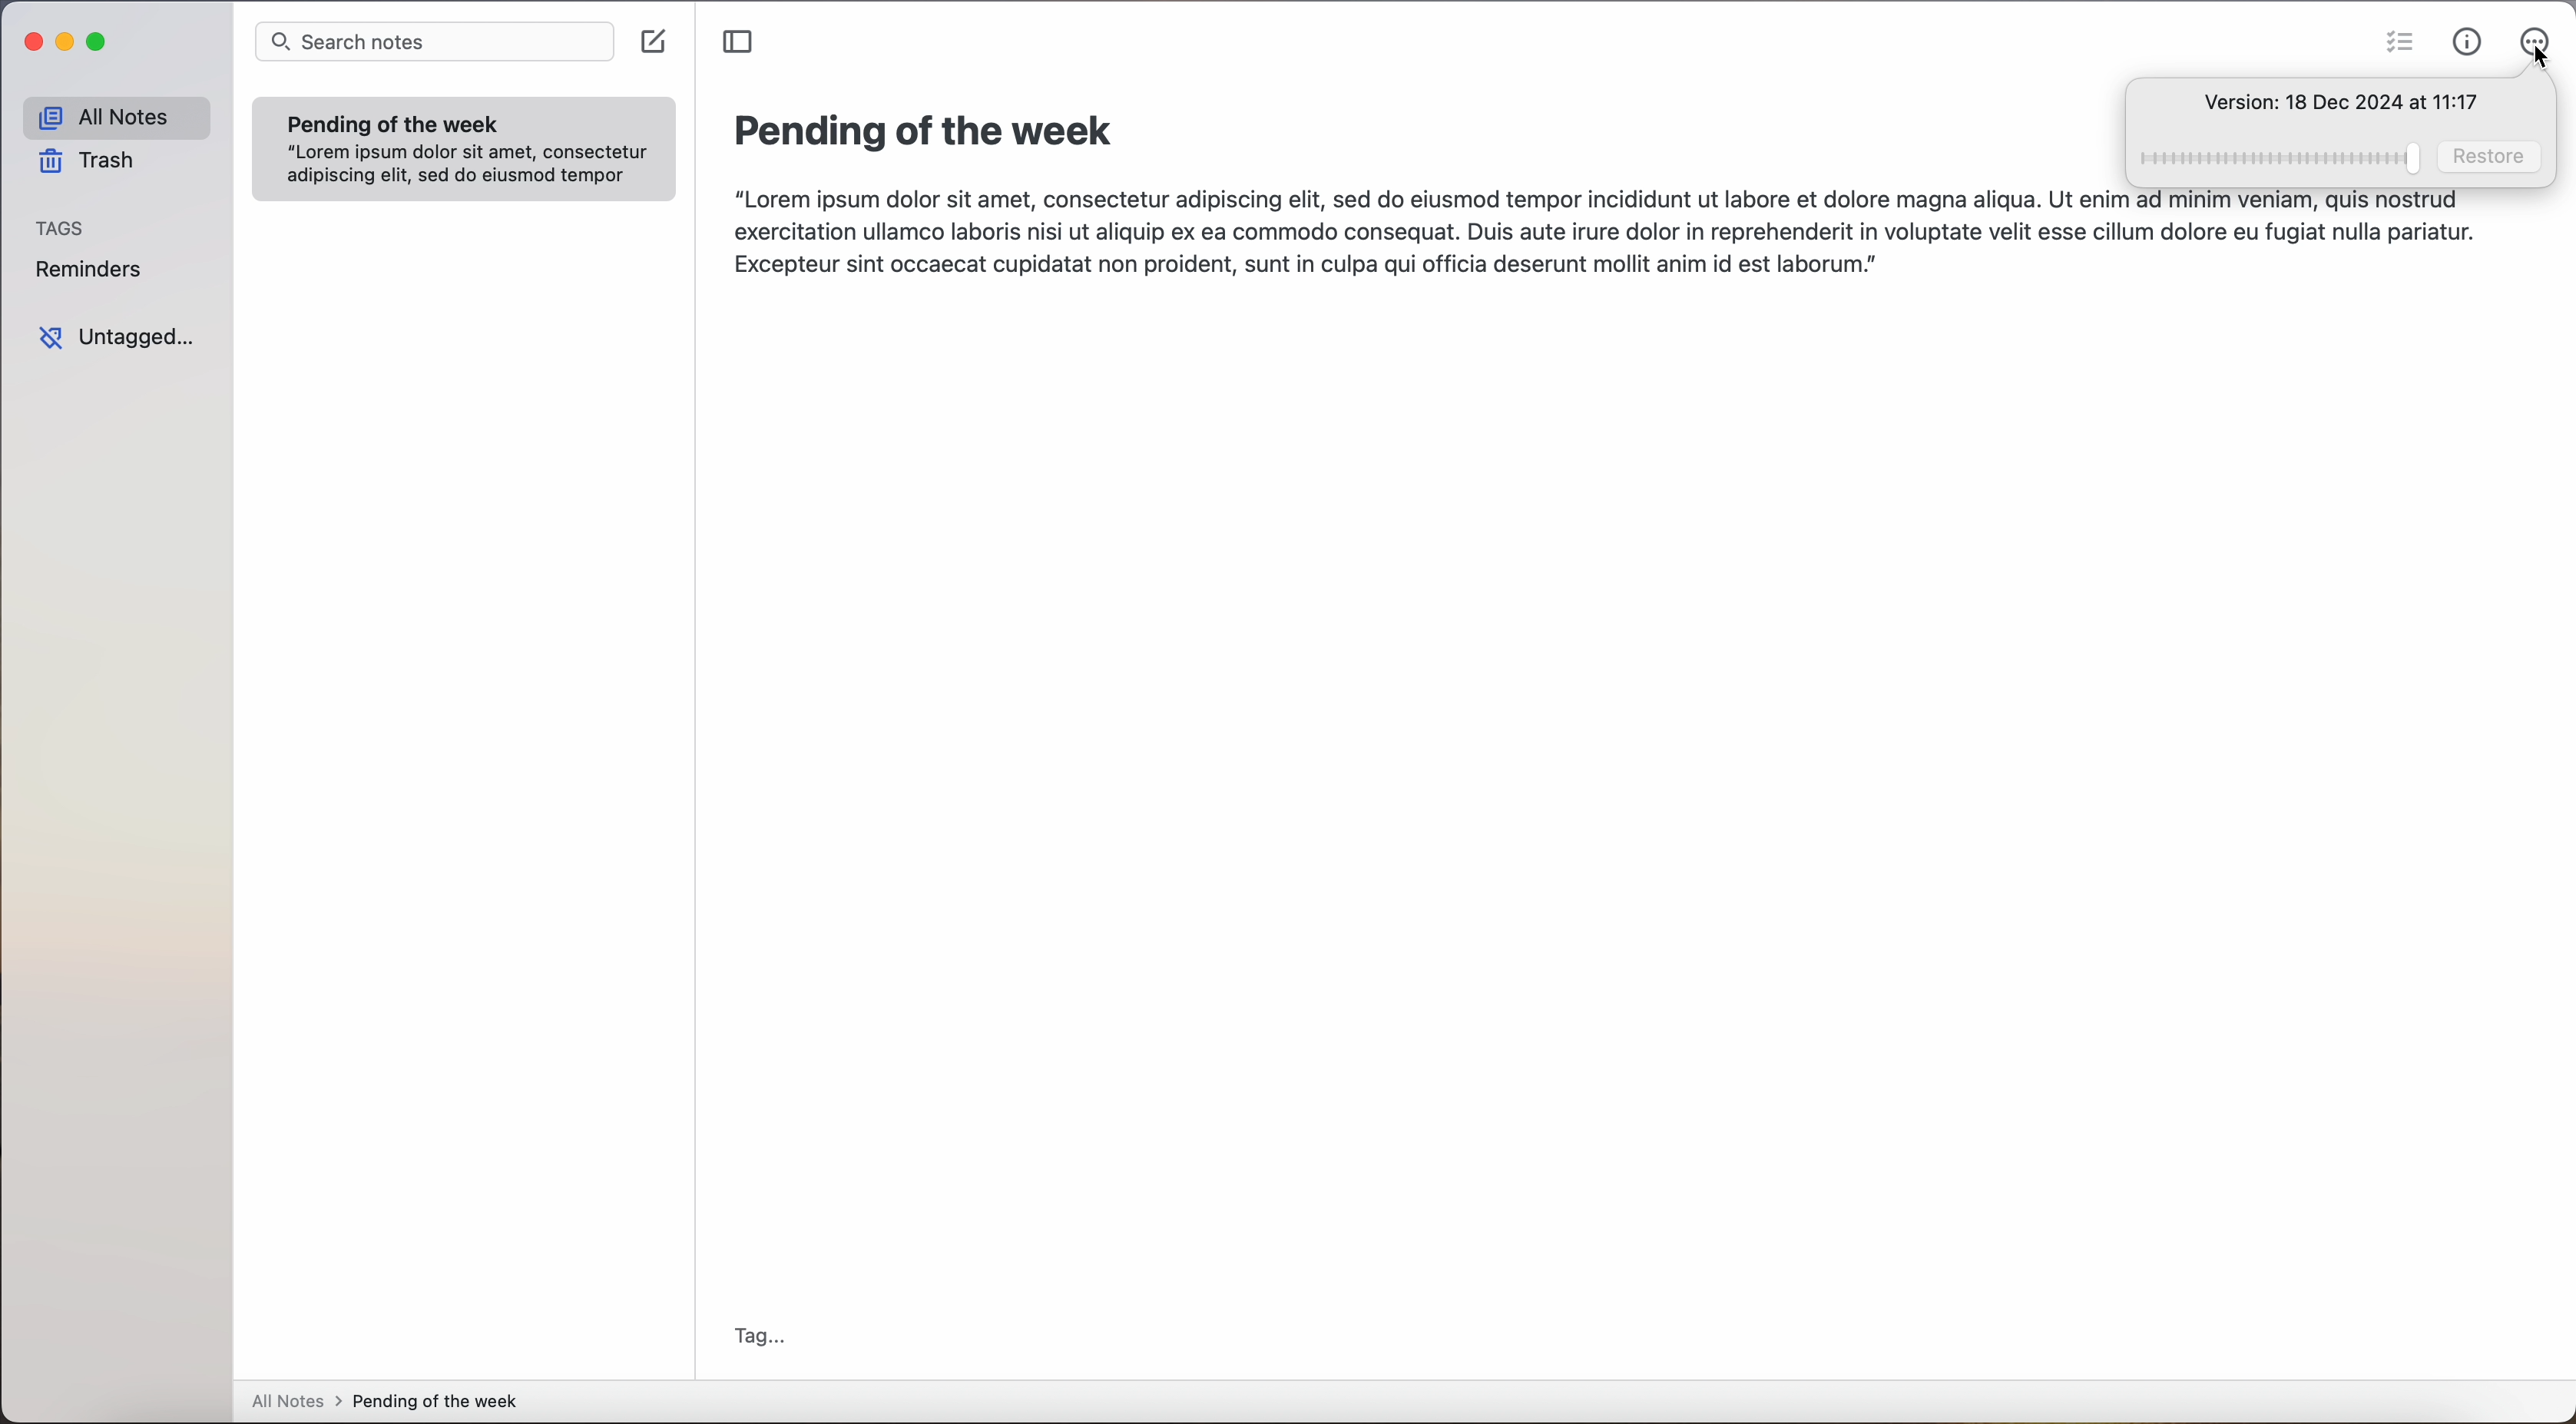  I want to click on toggle sidebar, so click(734, 44).